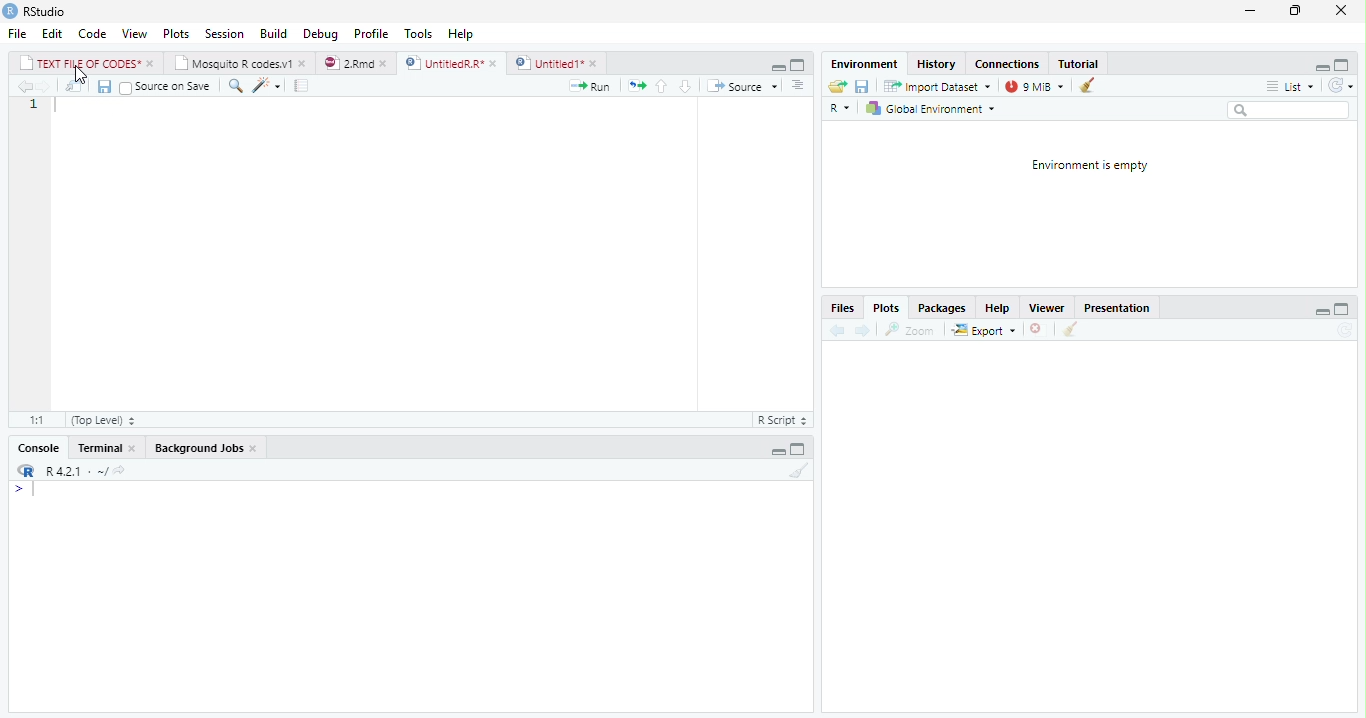  Describe the element at coordinates (939, 309) in the screenshot. I see `Packages` at that location.